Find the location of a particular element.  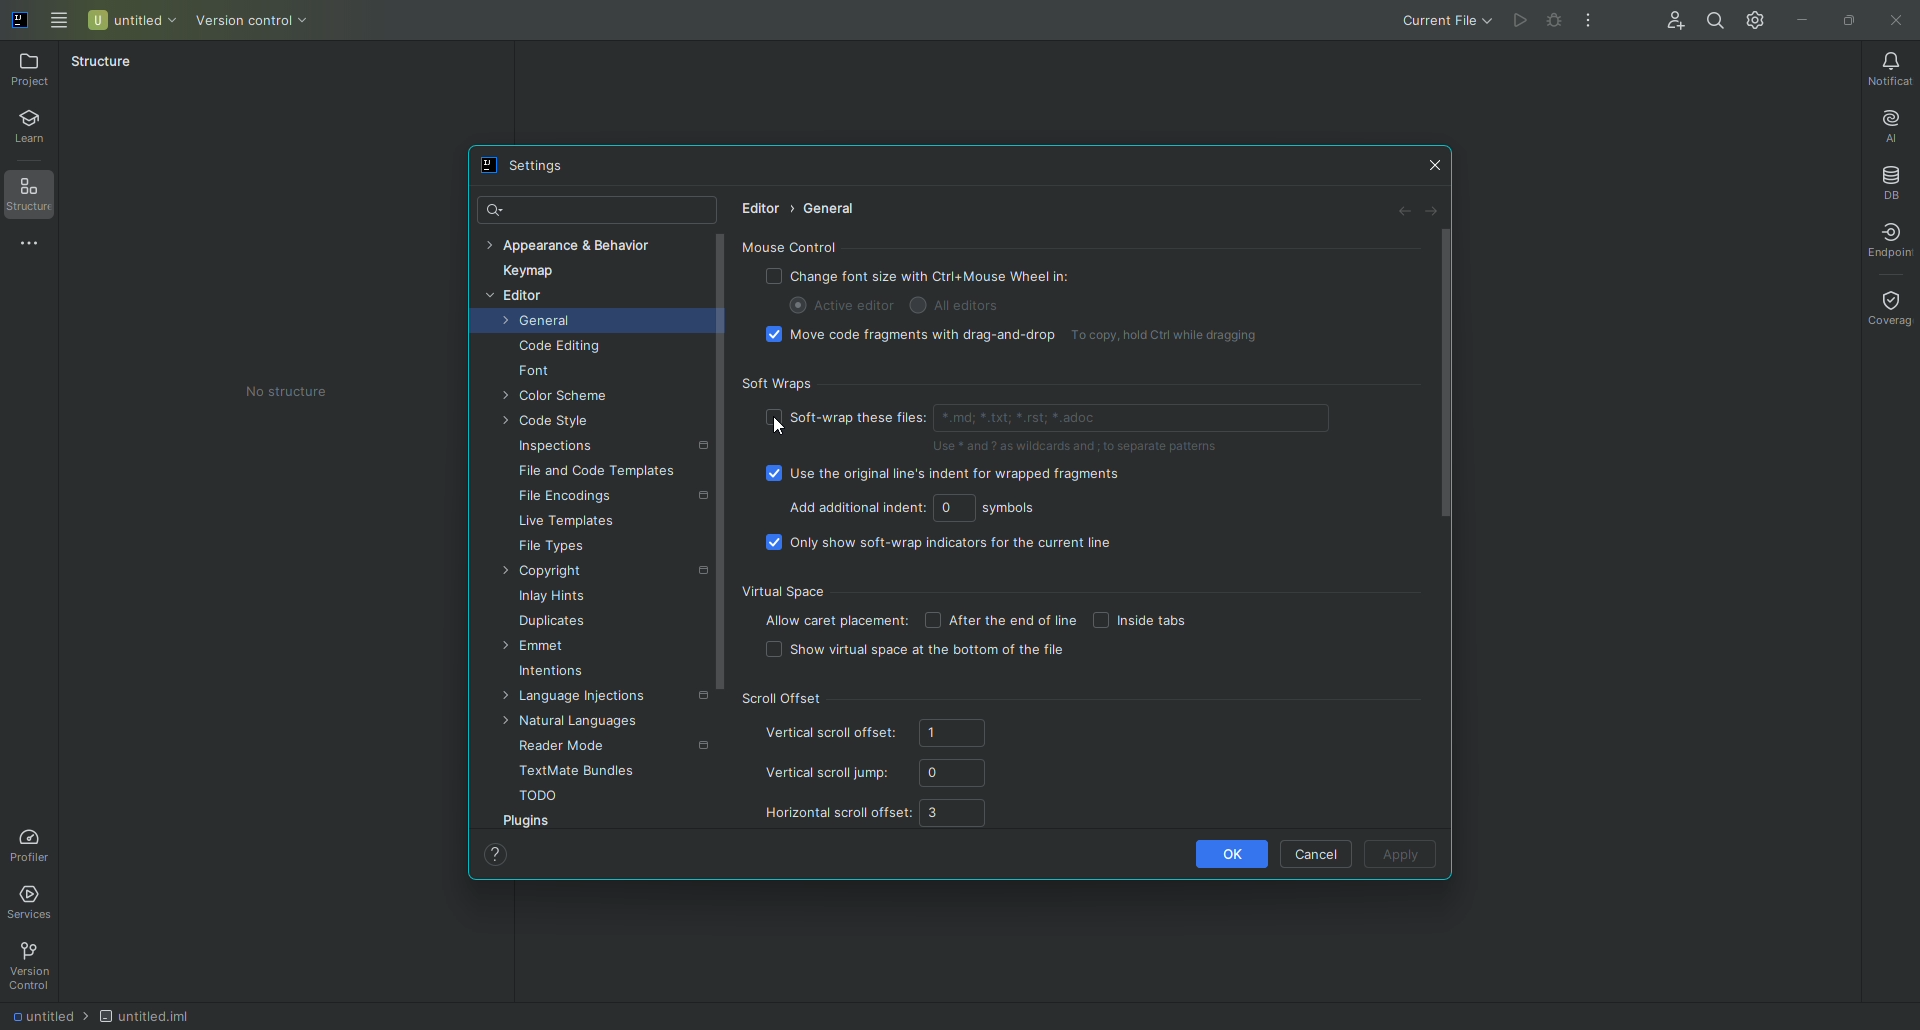

Virtual Space is located at coordinates (787, 589).